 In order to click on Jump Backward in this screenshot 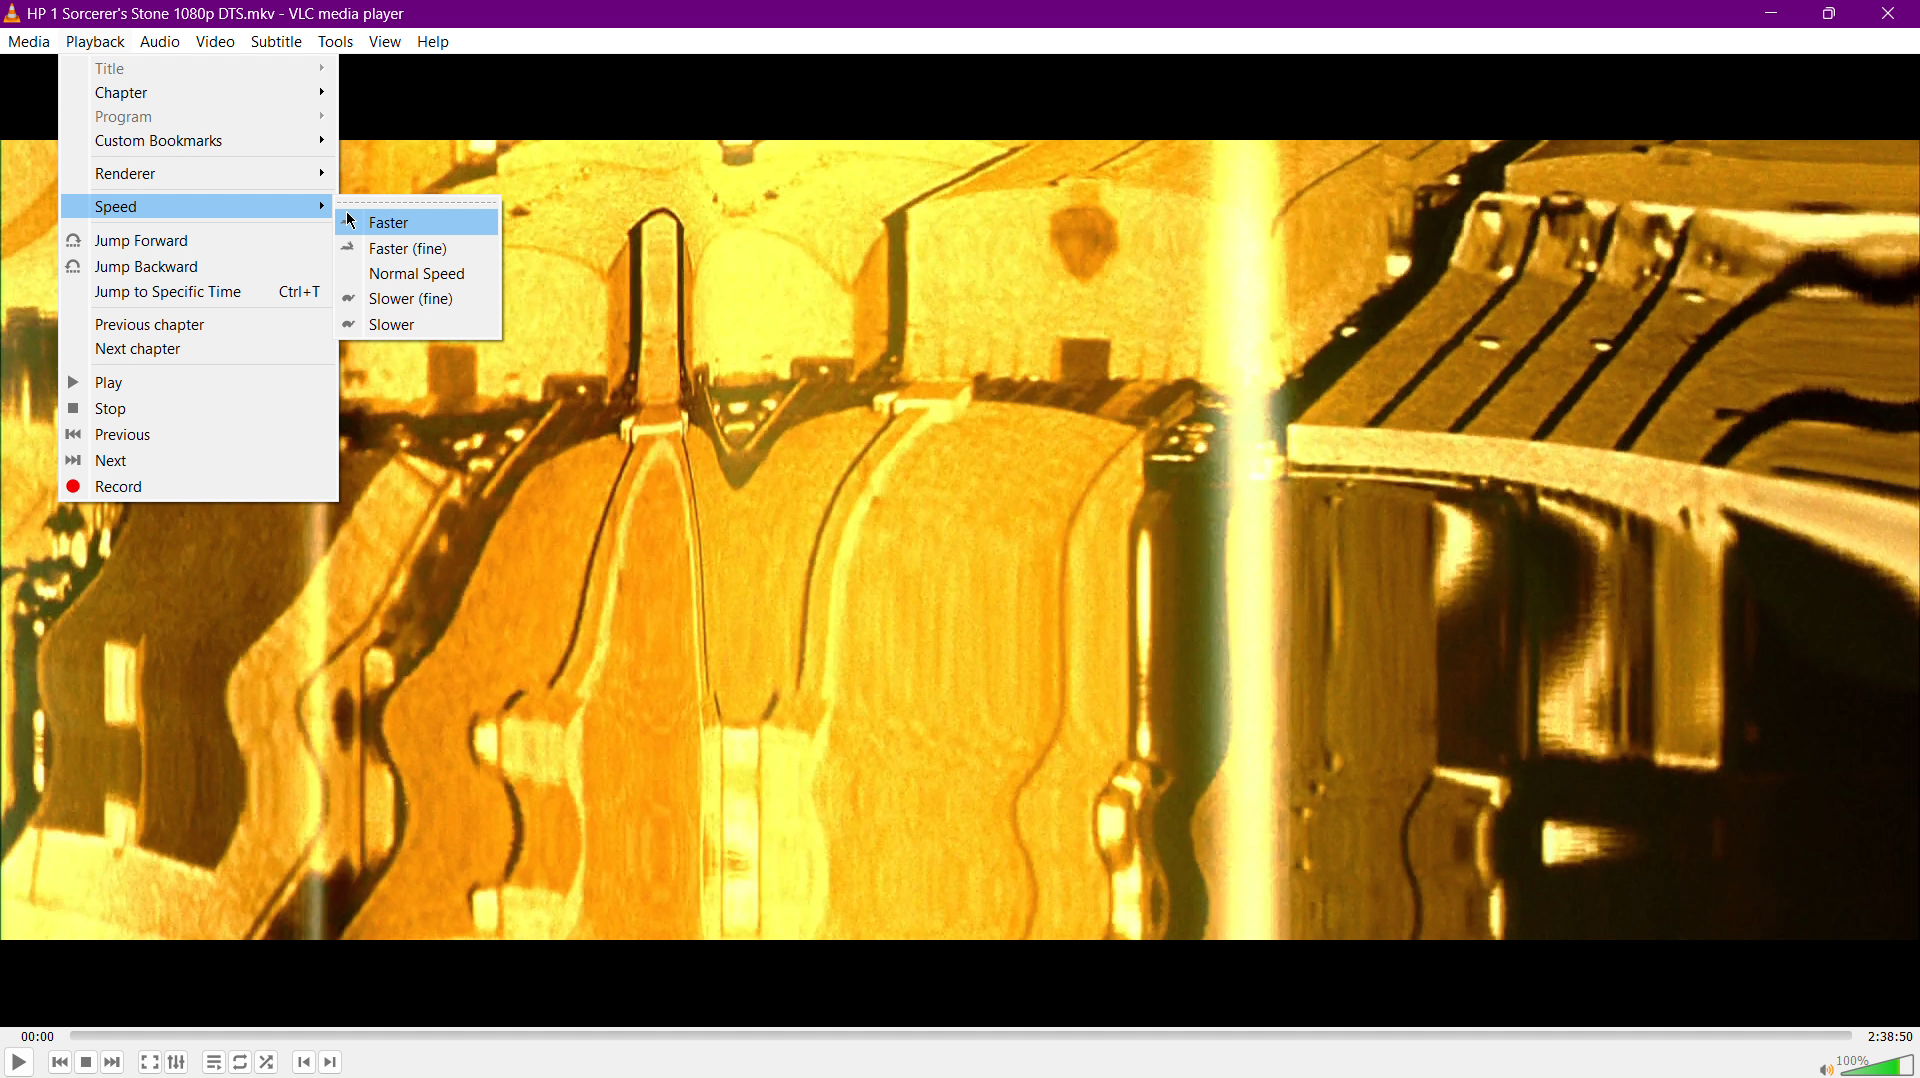, I will do `click(198, 267)`.